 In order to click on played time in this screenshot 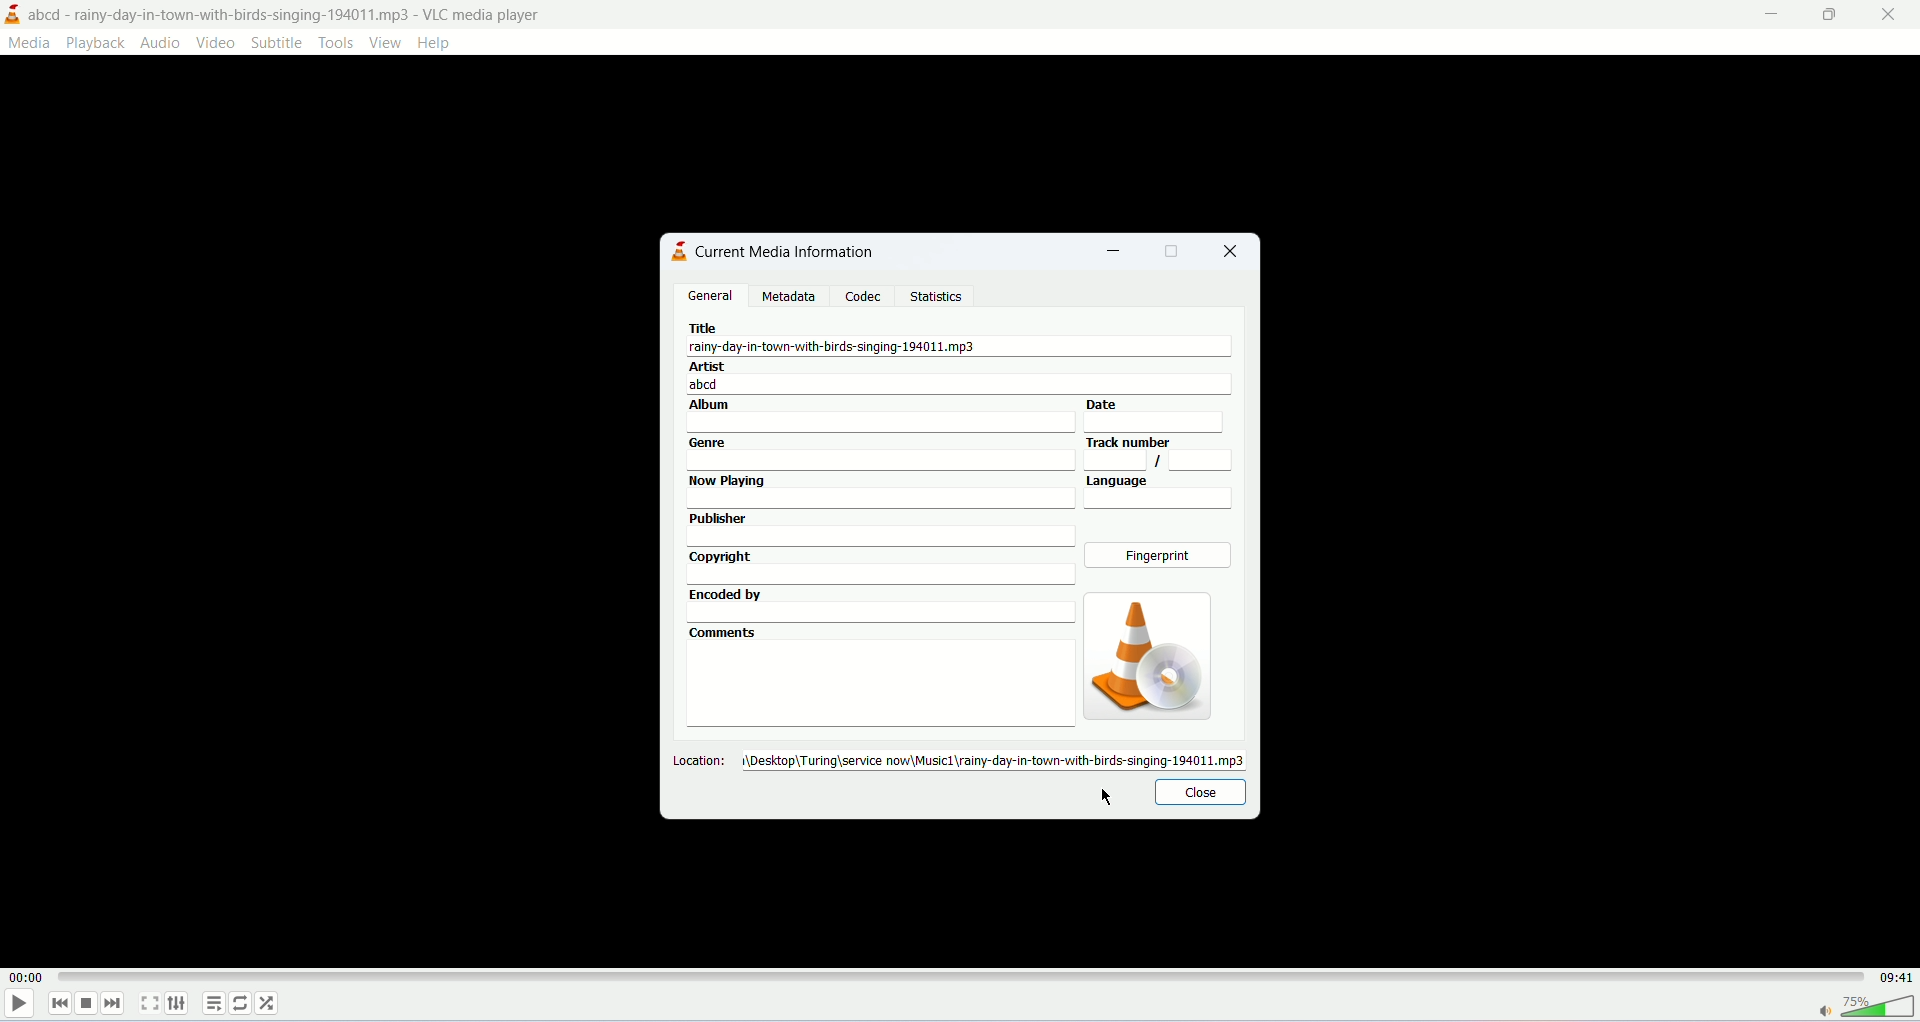, I will do `click(25, 979)`.